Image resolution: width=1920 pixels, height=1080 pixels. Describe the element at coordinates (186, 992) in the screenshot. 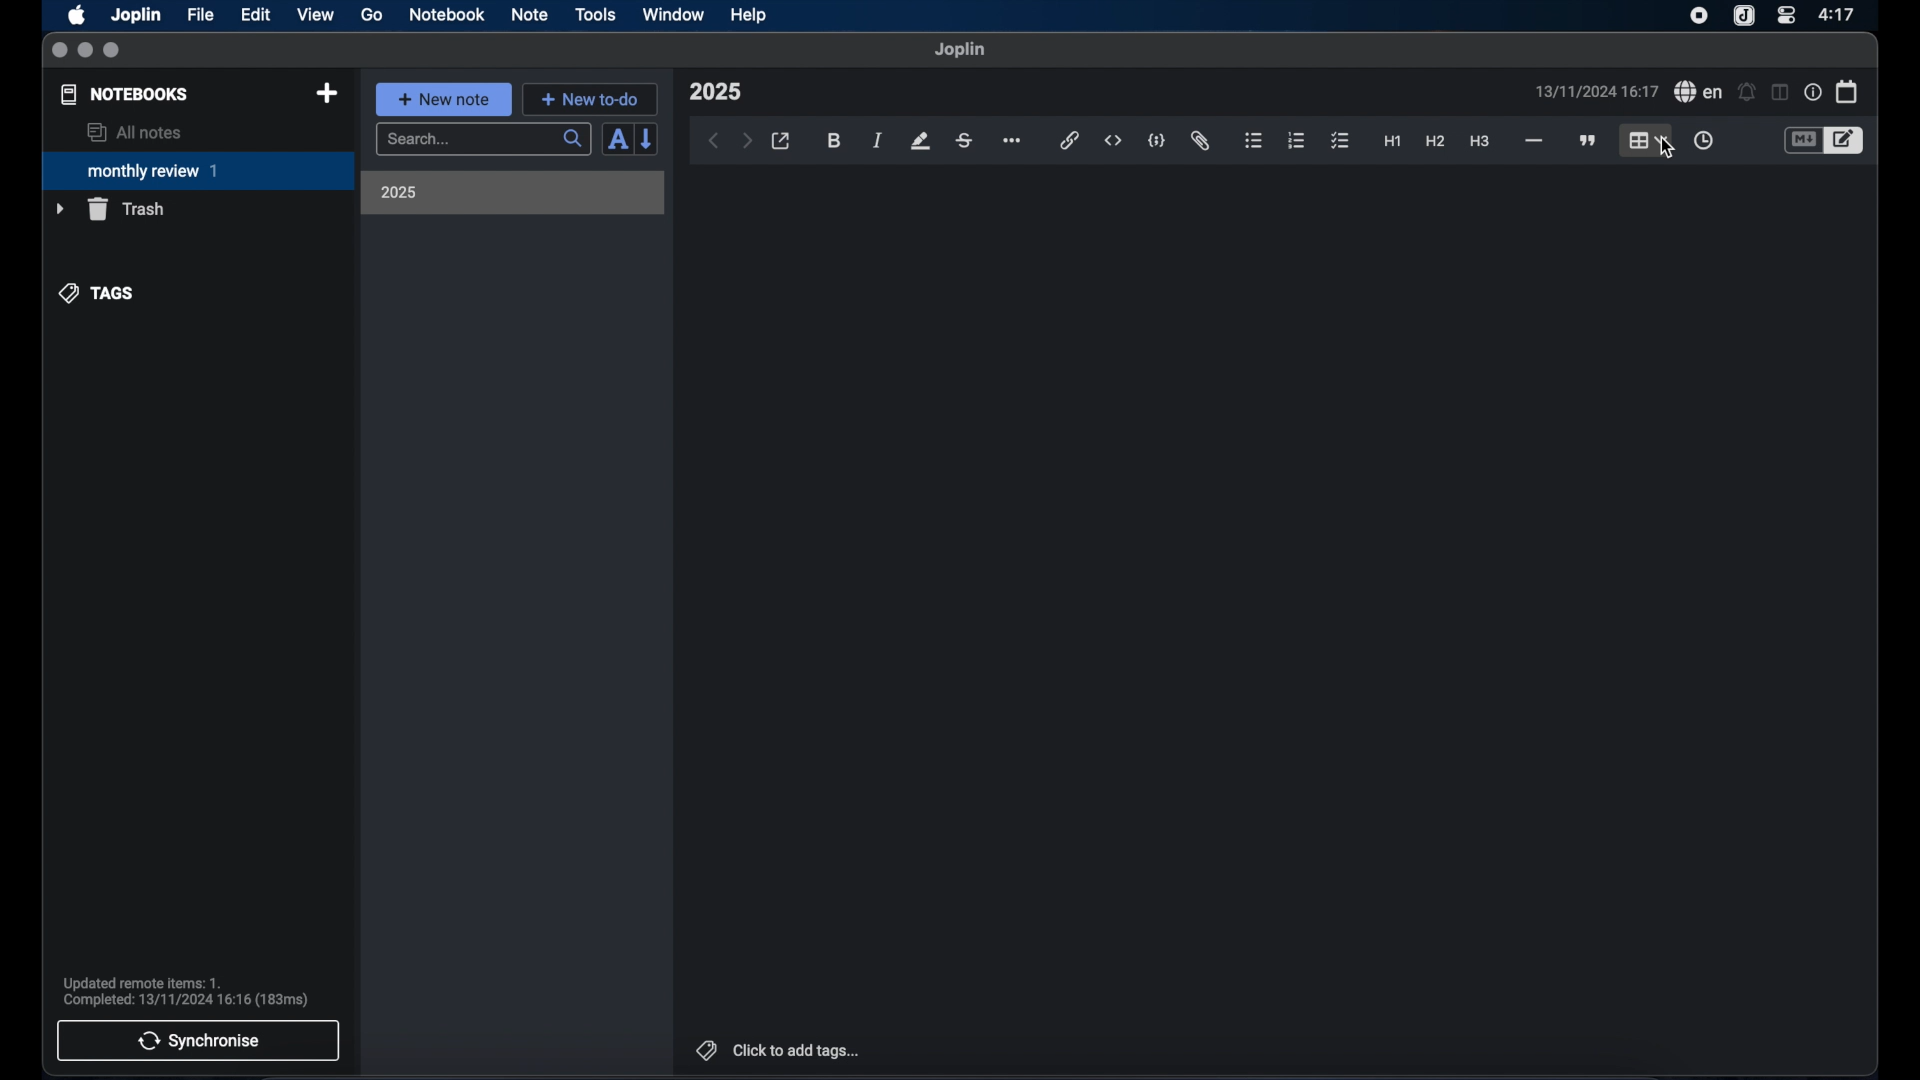

I see `sync notification` at that location.